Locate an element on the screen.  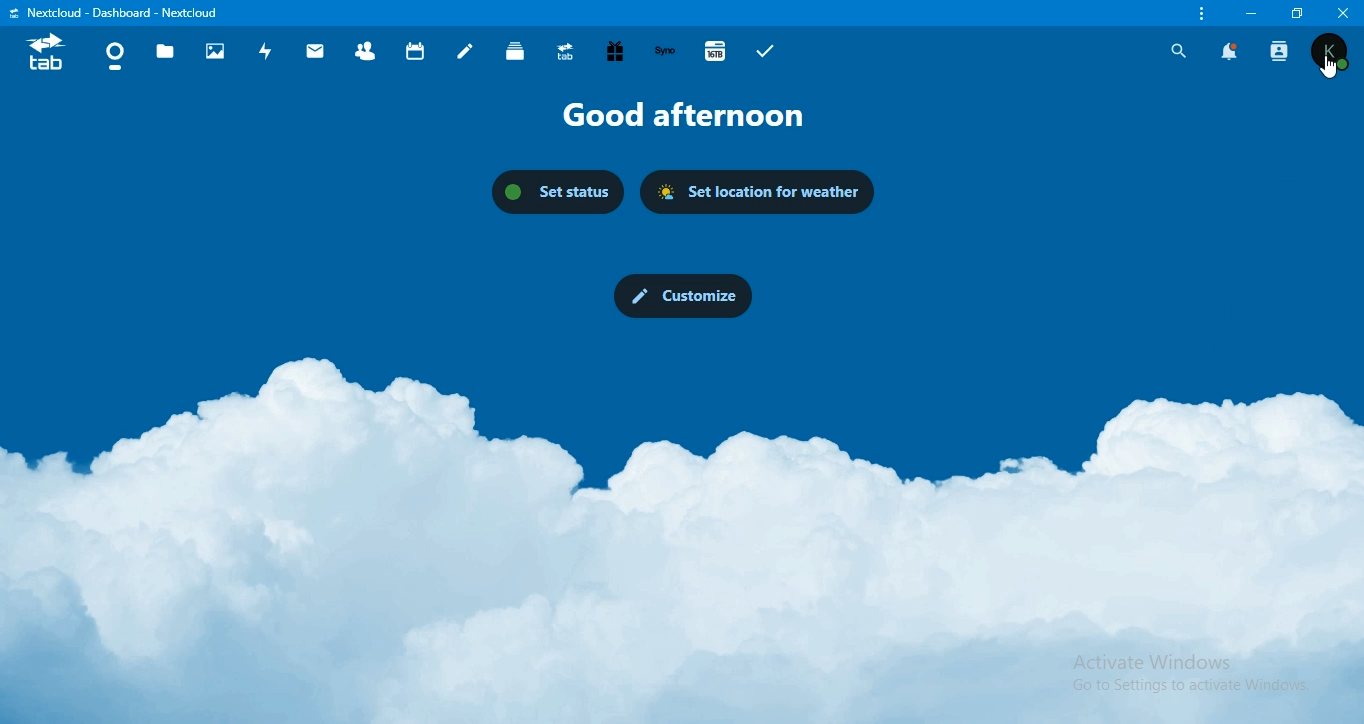
notification is located at coordinates (1230, 51).